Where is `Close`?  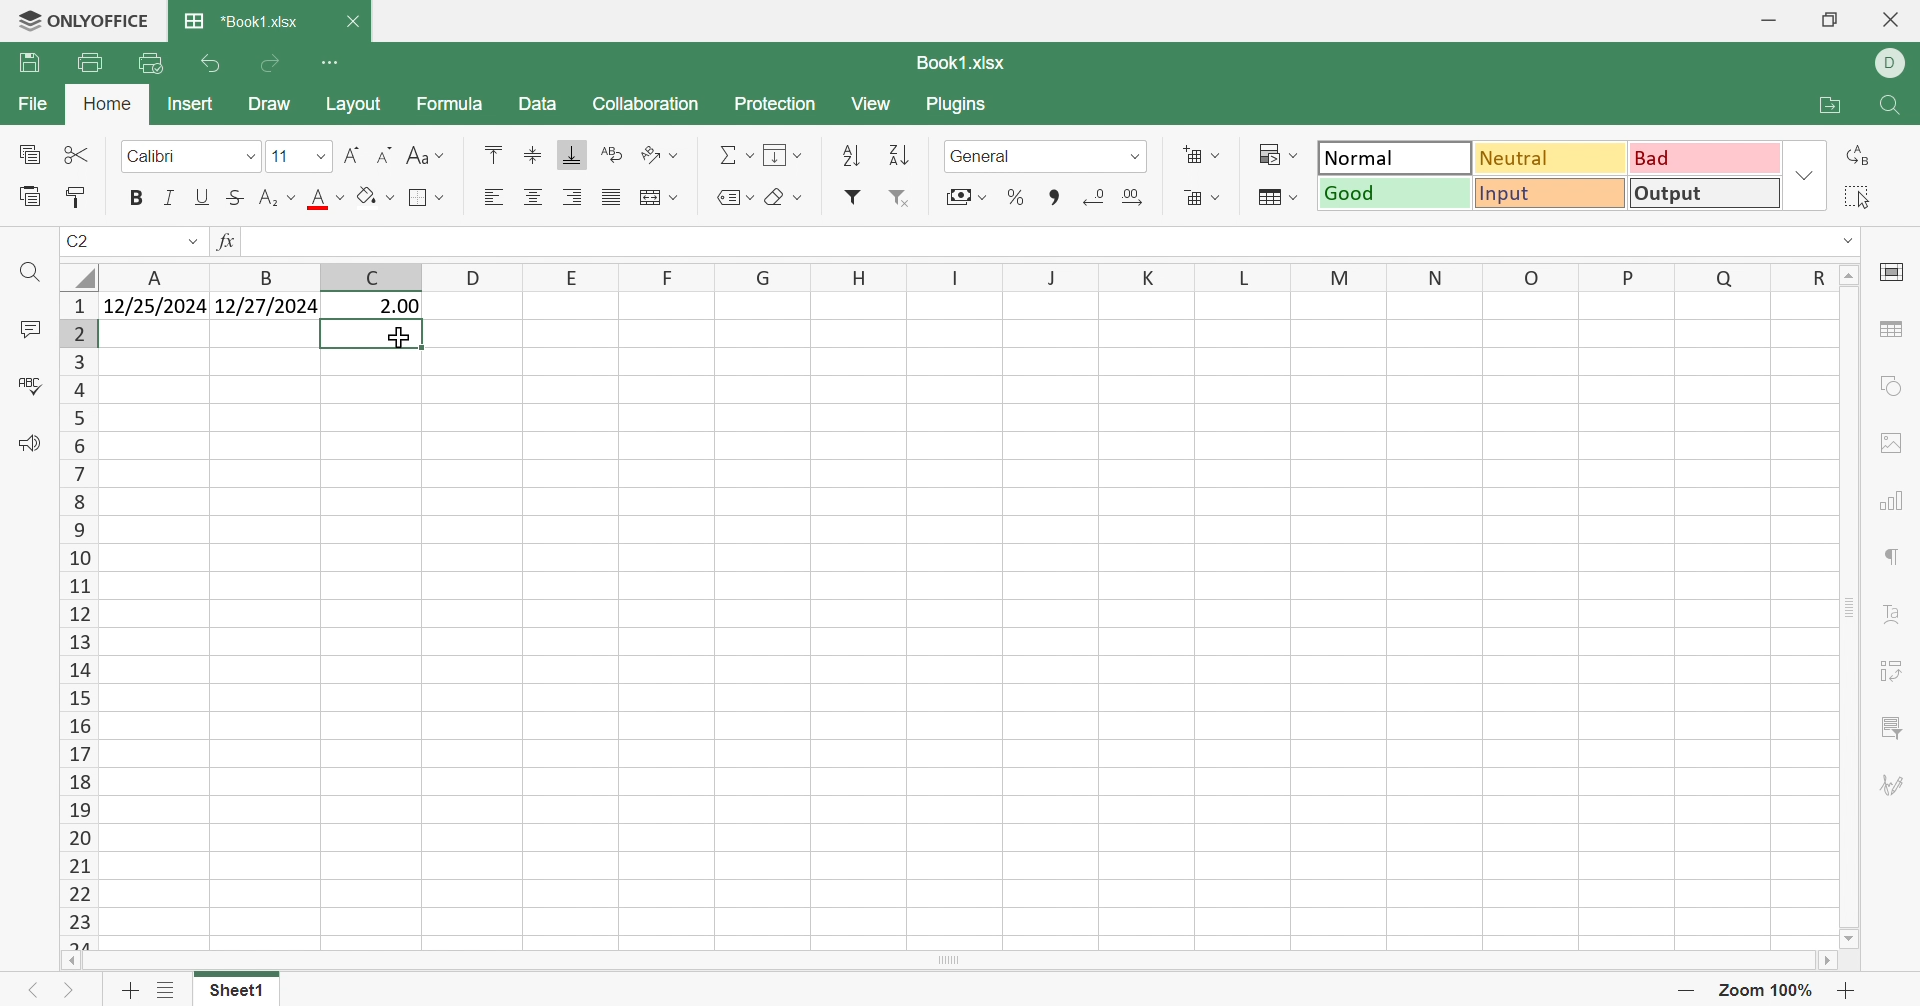
Close is located at coordinates (357, 20).